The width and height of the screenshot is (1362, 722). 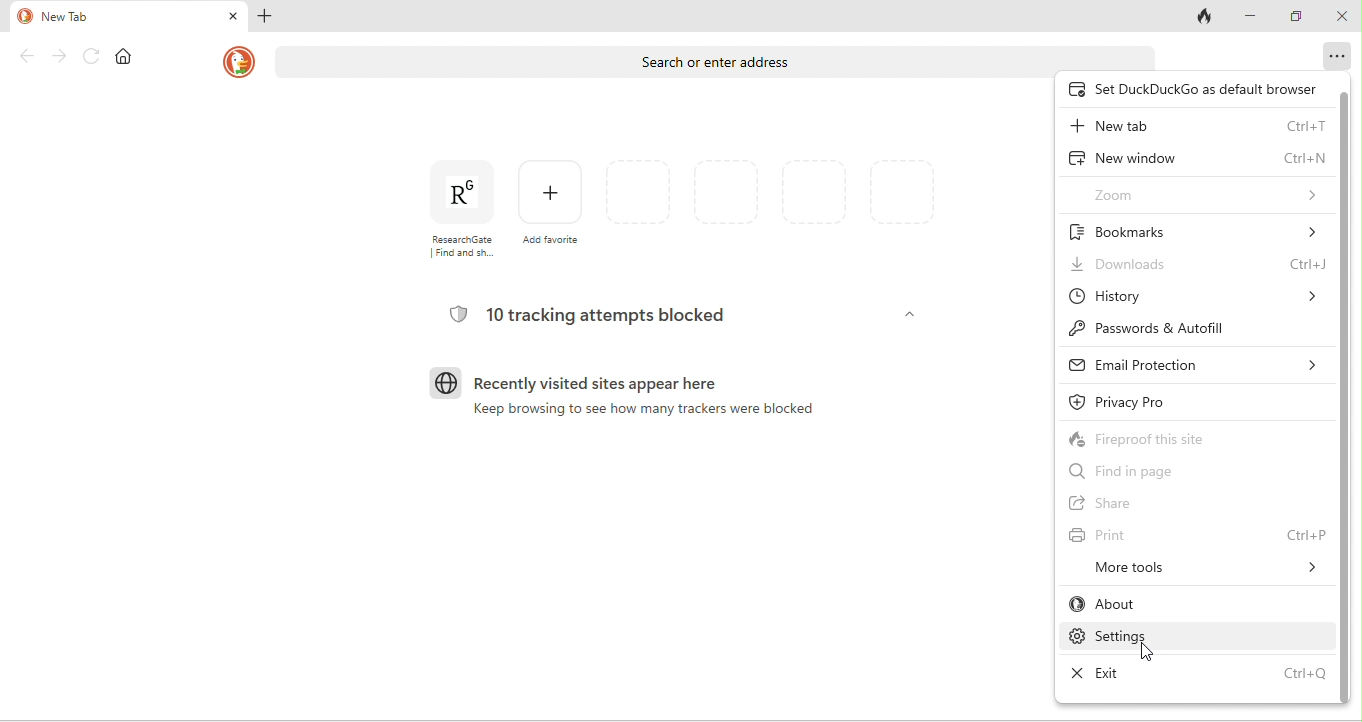 What do you see at coordinates (1149, 654) in the screenshot?
I see `cursor movement` at bounding box center [1149, 654].